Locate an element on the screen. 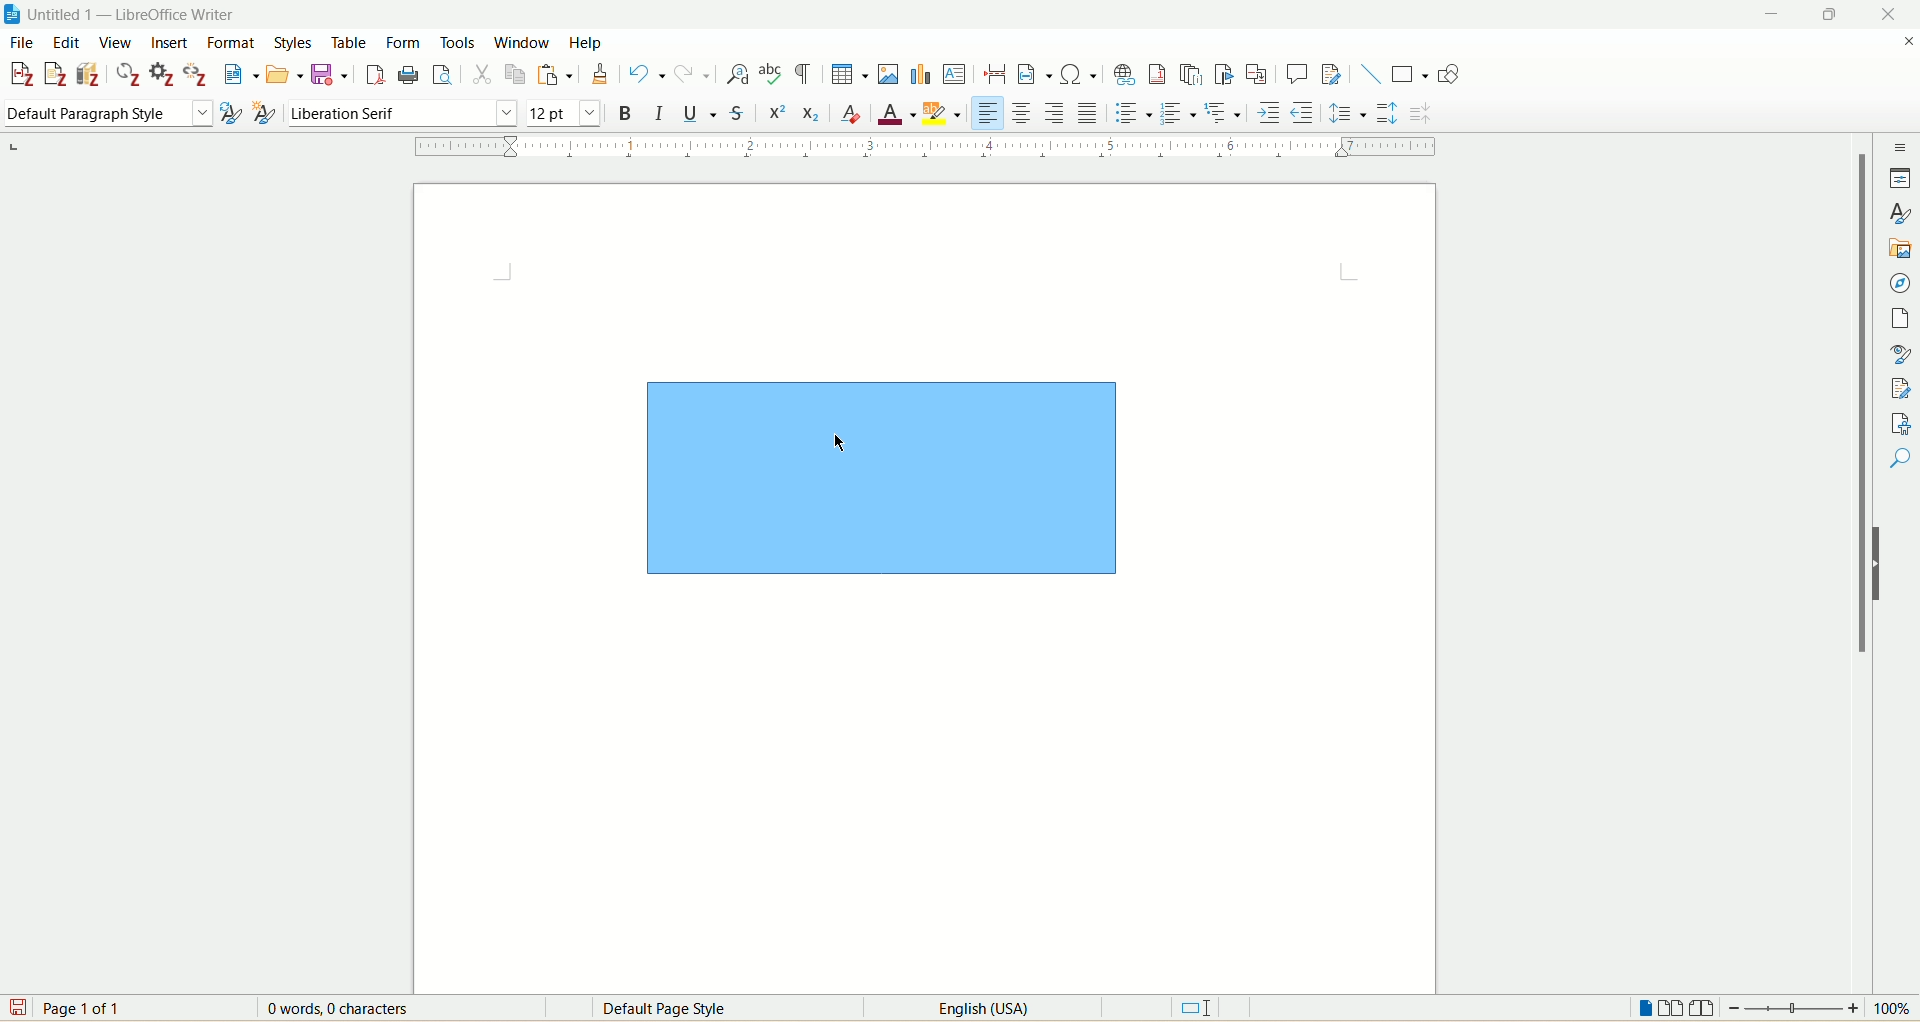  standard selection is located at coordinates (1198, 1009).